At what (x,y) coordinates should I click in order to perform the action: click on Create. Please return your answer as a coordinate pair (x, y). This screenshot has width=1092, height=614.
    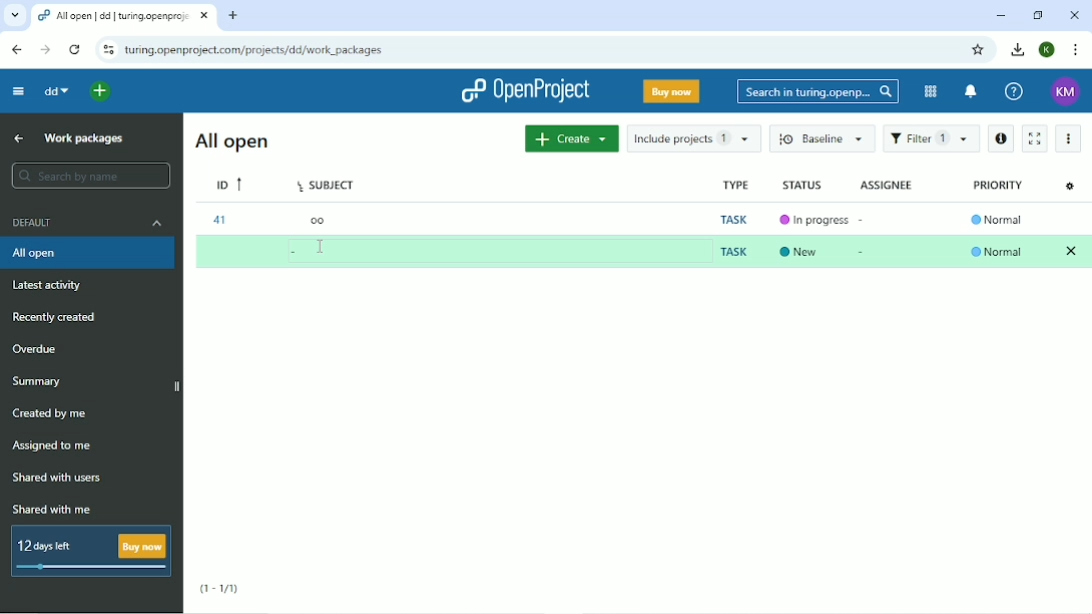
    Looking at the image, I should click on (571, 139).